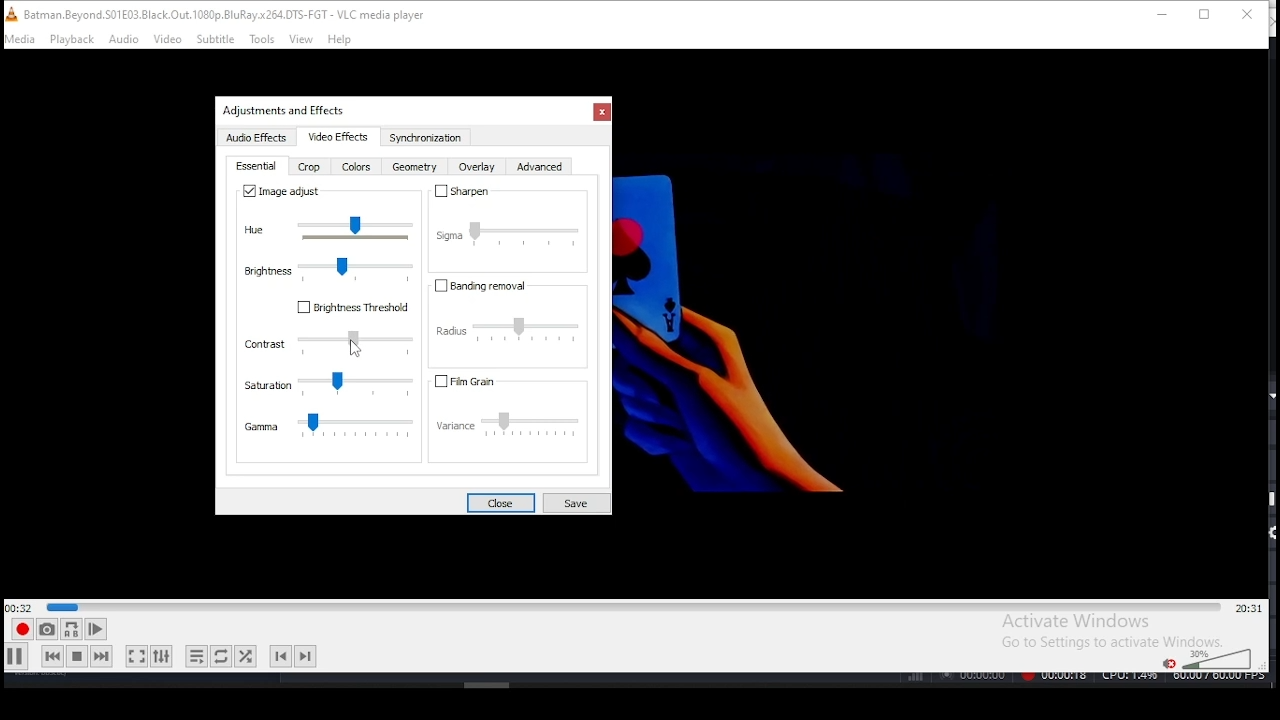 This screenshot has width=1280, height=720. Describe the element at coordinates (487, 286) in the screenshot. I see `banding removal on/off` at that location.